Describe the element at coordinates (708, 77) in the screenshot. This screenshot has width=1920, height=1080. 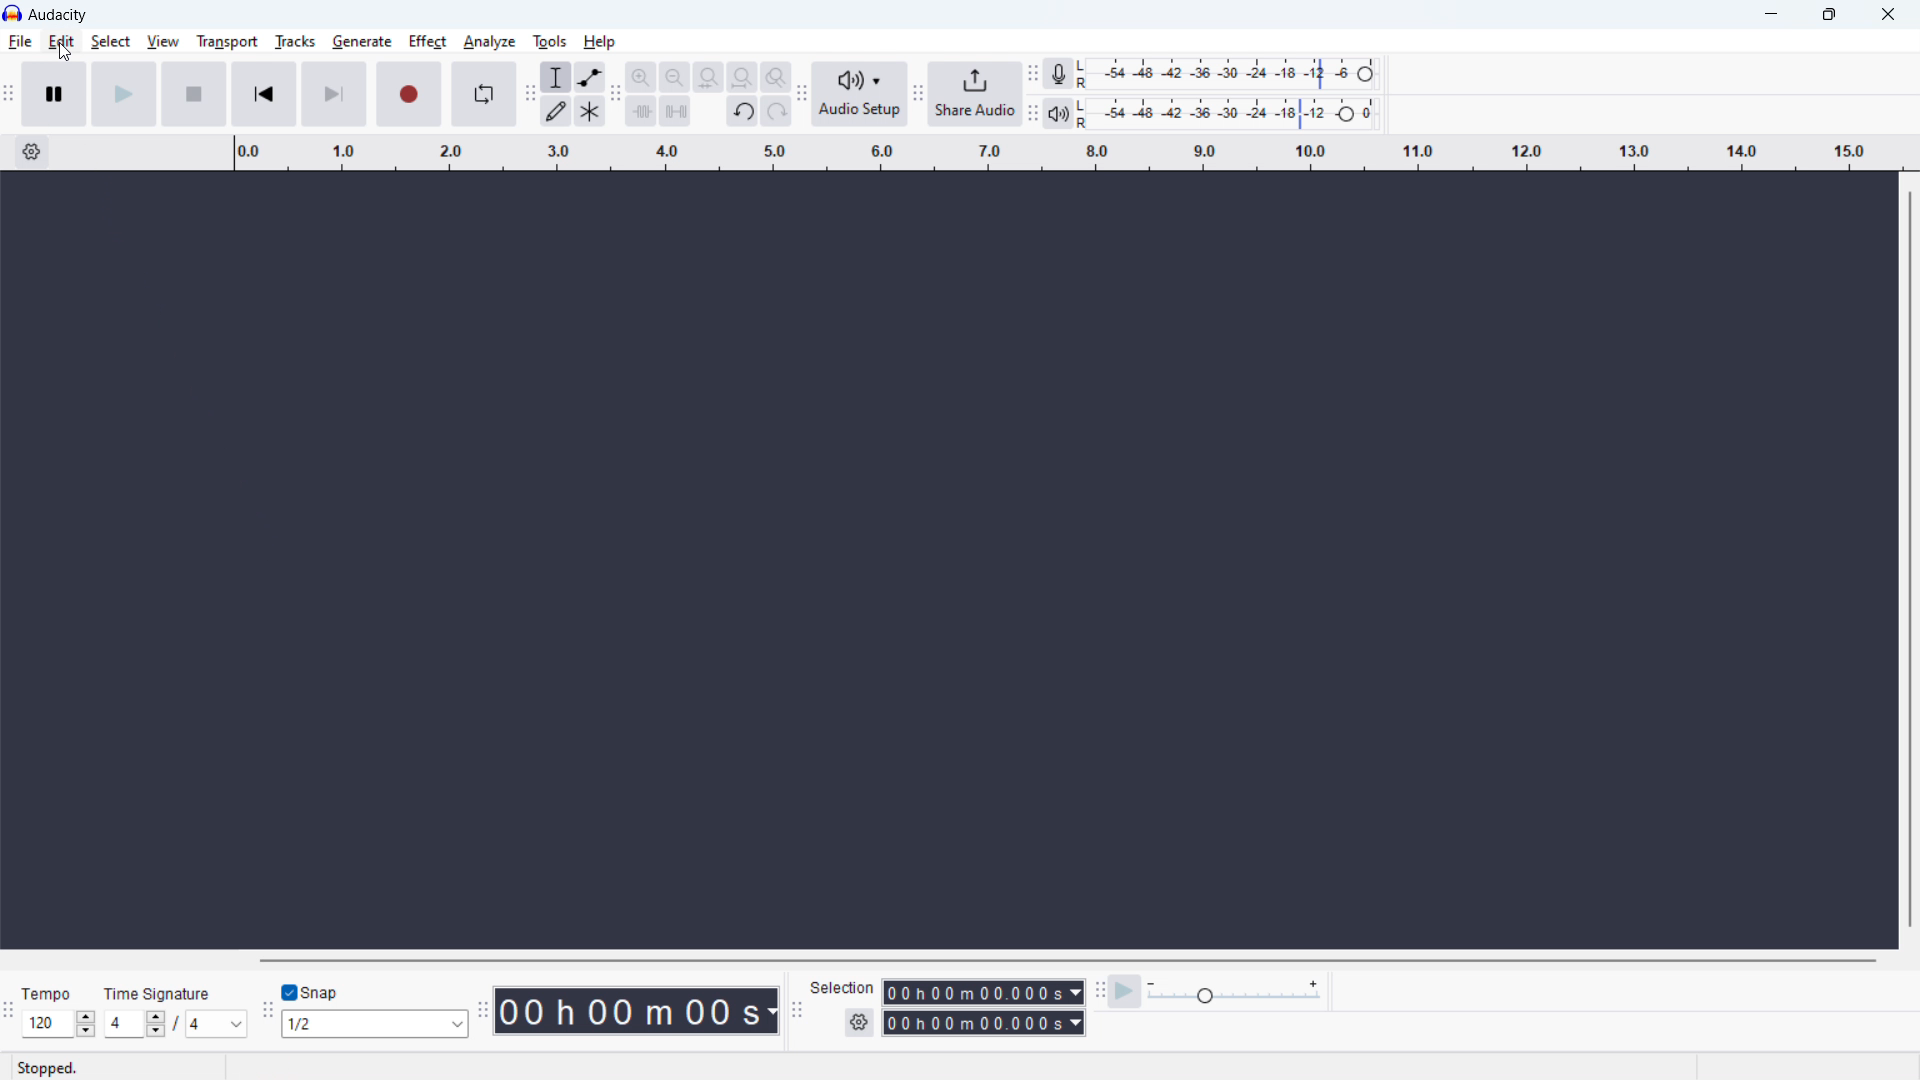
I see `fit selection to width` at that location.